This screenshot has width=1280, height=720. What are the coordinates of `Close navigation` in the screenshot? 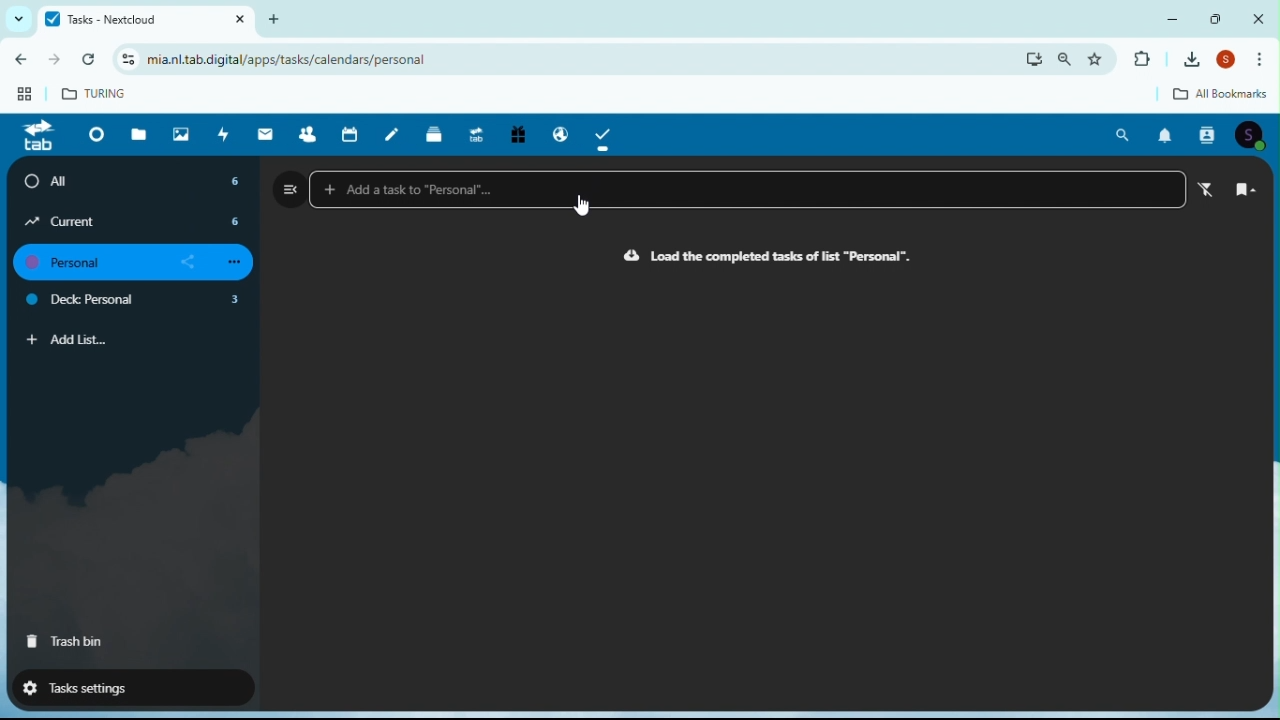 It's located at (290, 188).